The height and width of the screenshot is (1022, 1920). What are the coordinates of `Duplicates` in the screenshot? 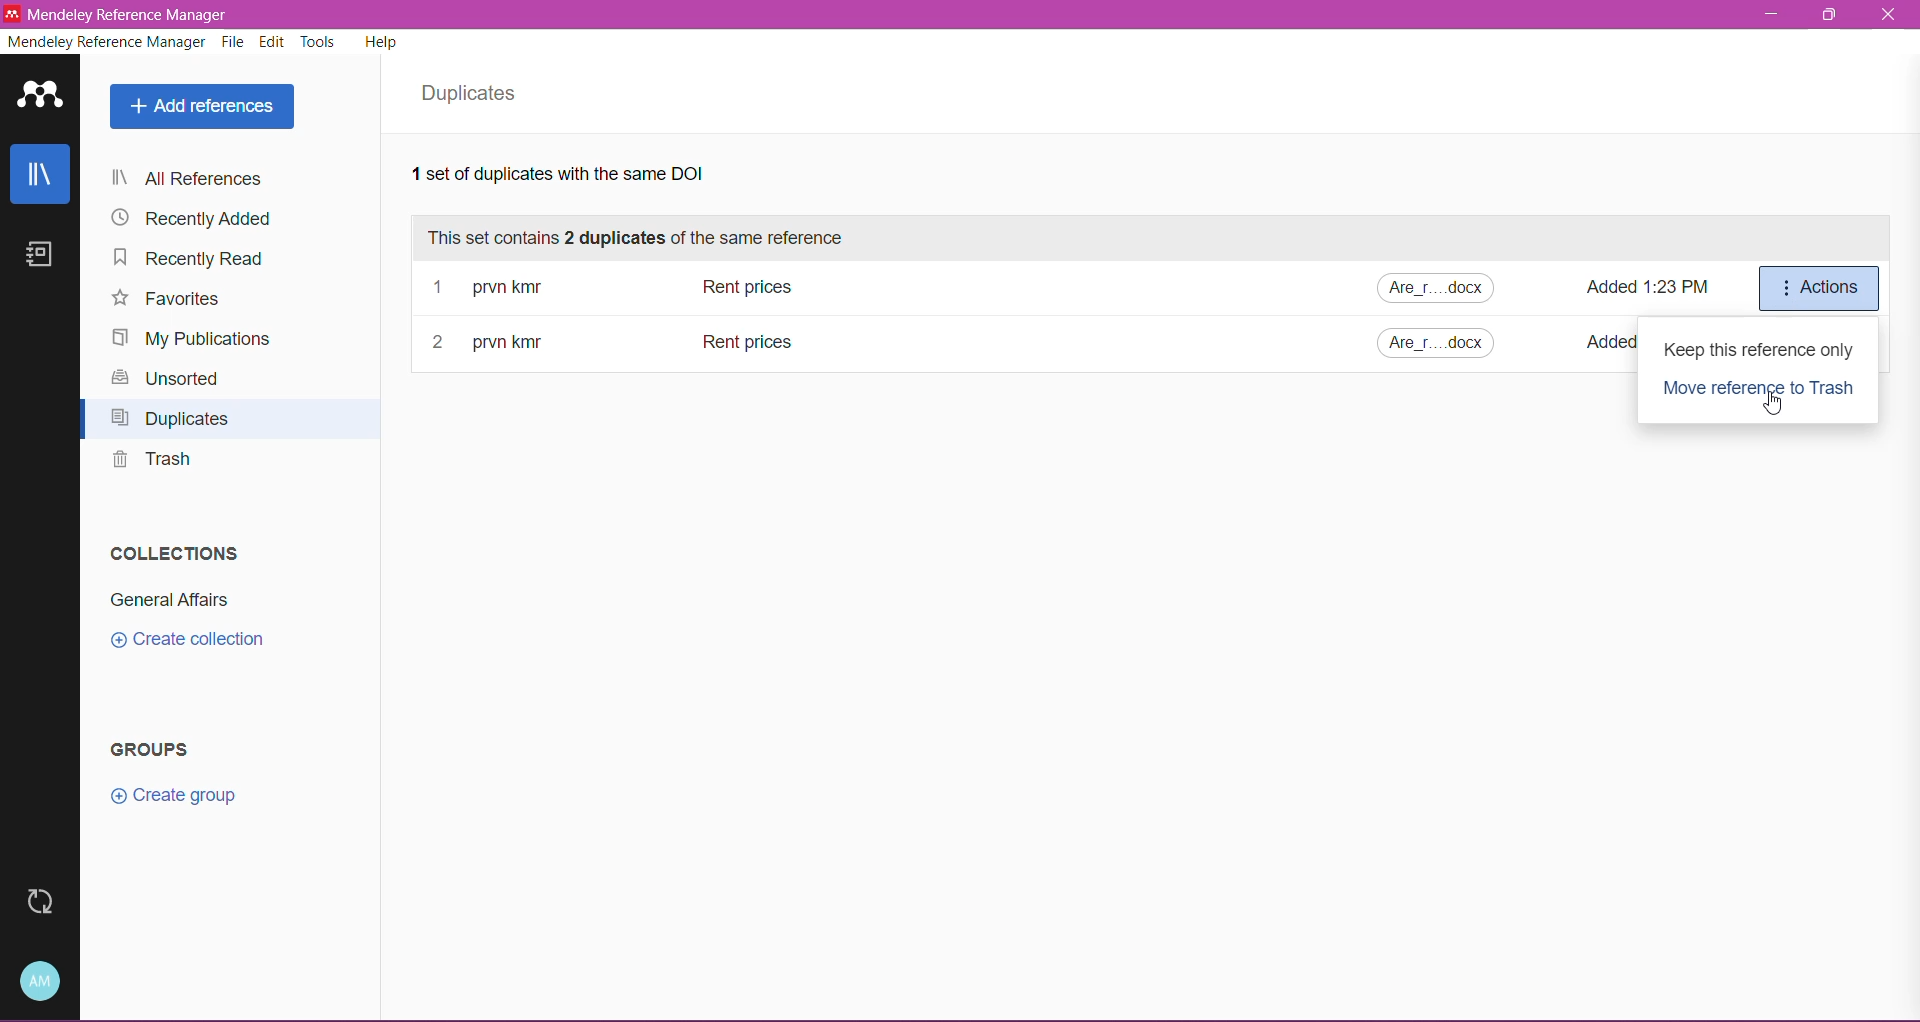 It's located at (475, 94).